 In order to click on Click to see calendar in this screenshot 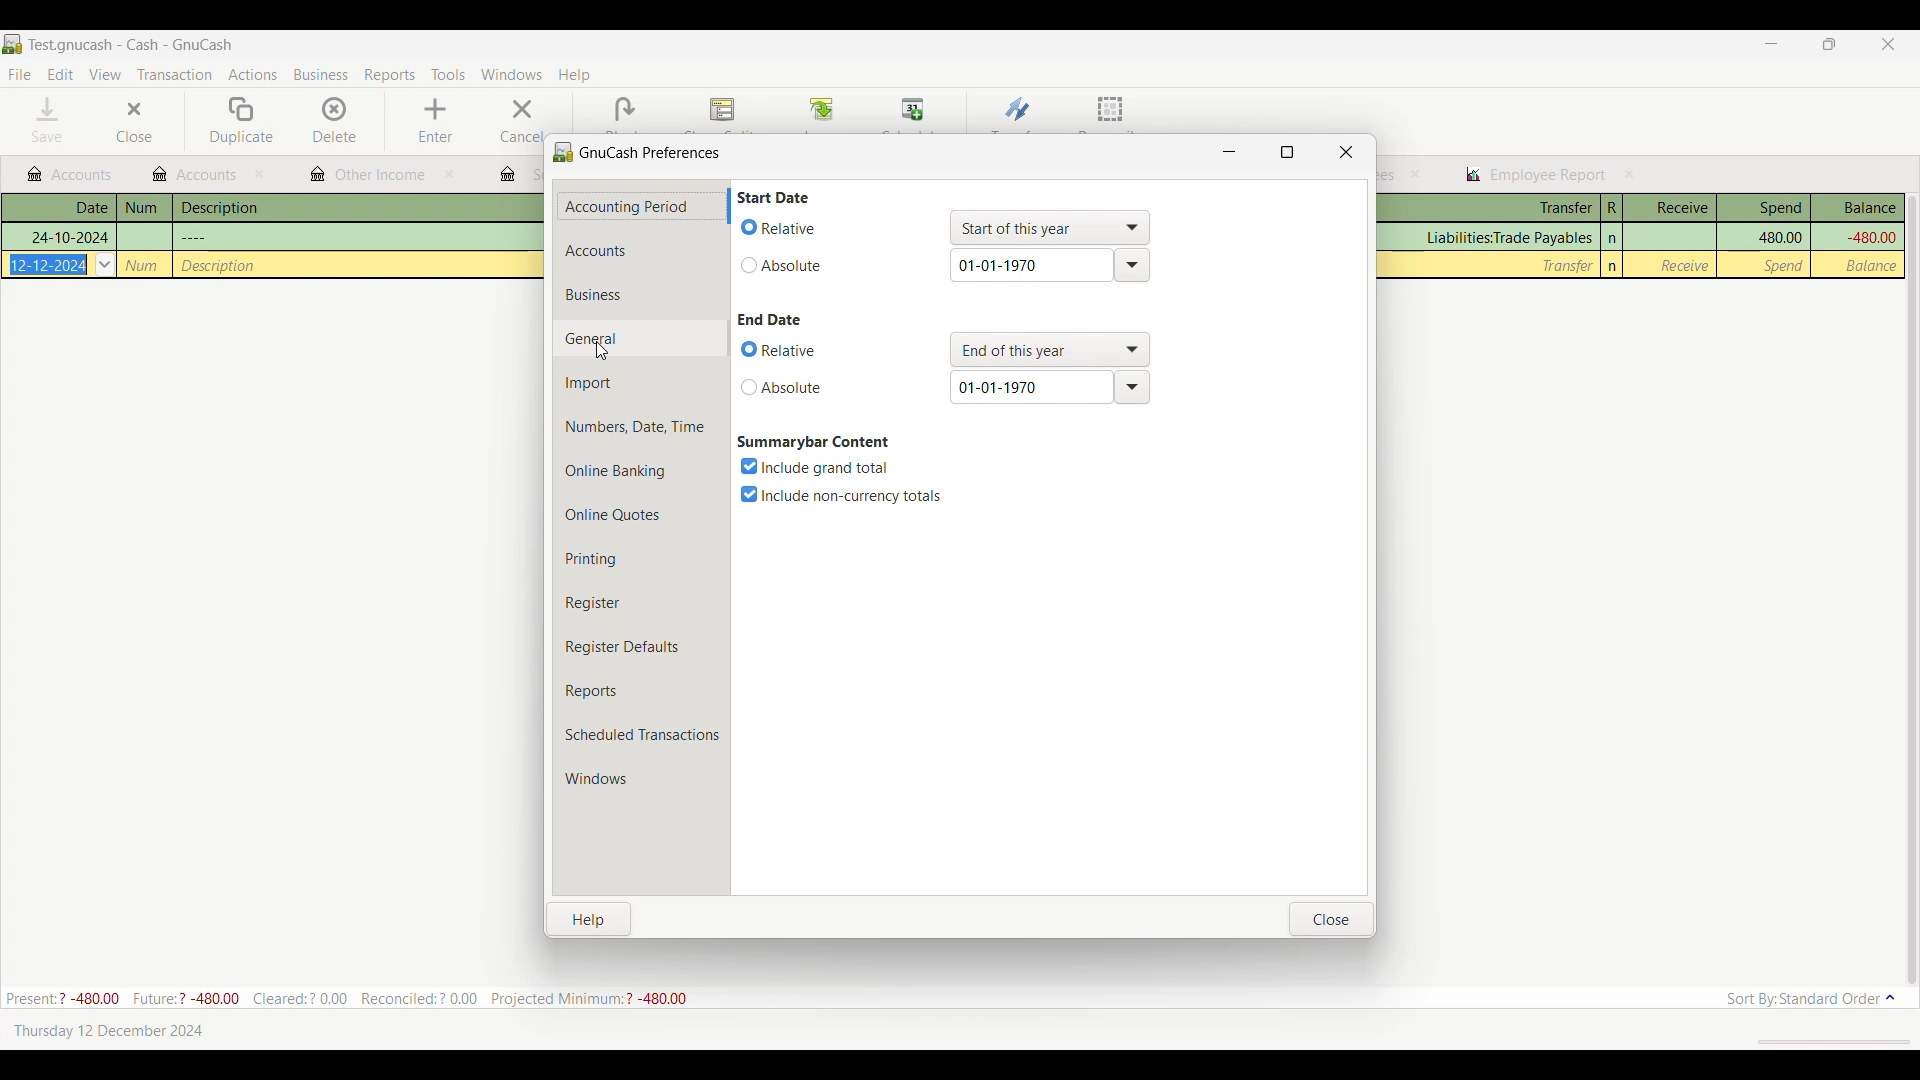, I will do `click(105, 264)`.